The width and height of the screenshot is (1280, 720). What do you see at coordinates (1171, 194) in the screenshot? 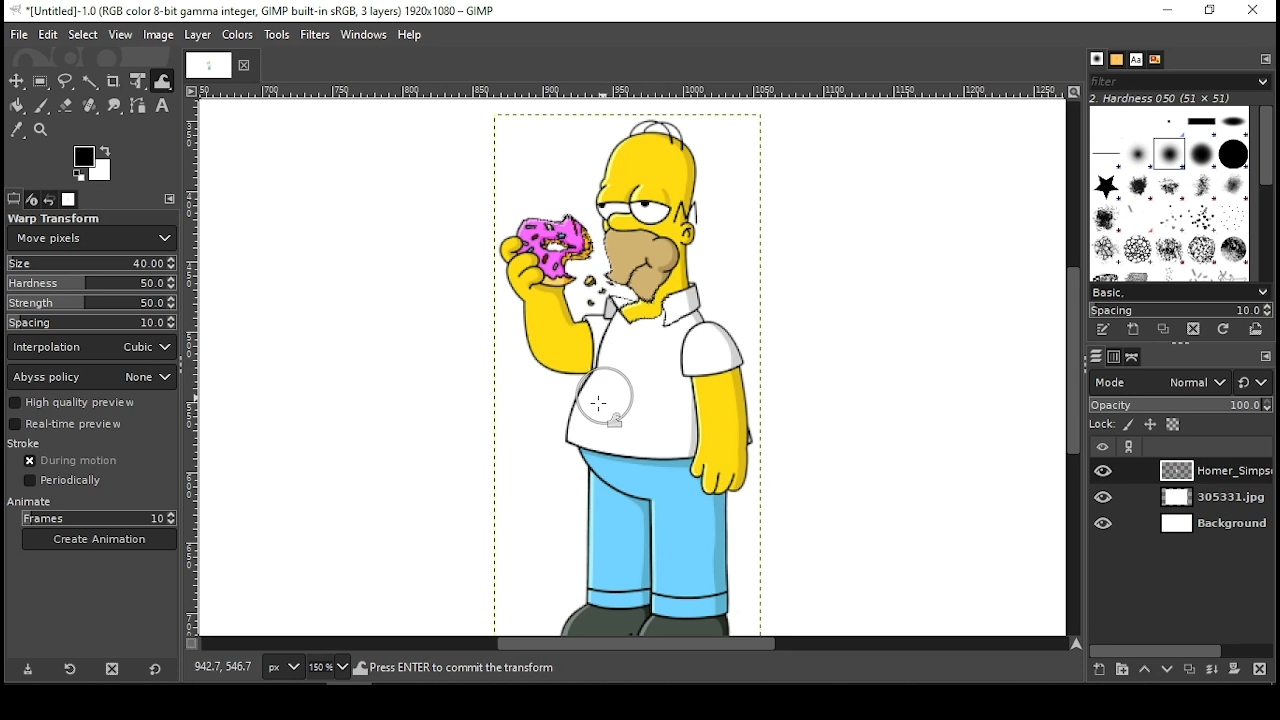
I see `brushes` at bounding box center [1171, 194].